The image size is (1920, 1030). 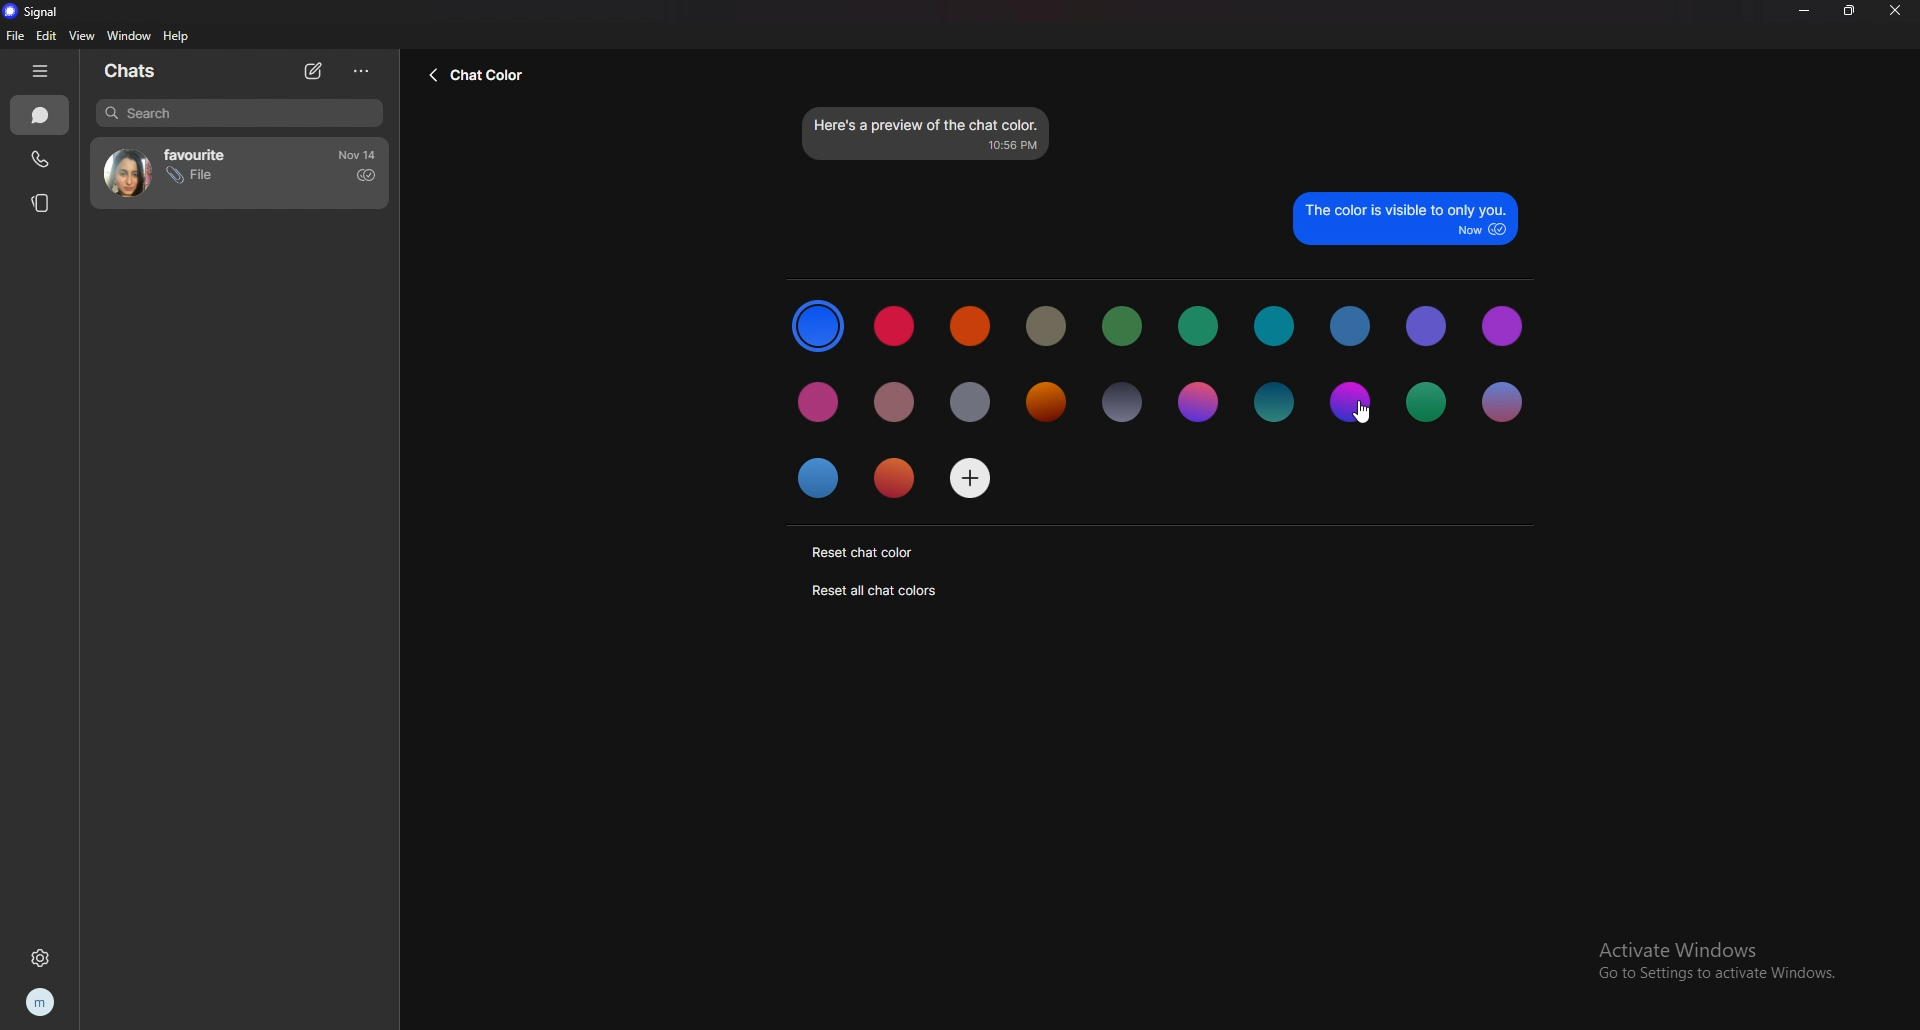 What do you see at coordinates (972, 403) in the screenshot?
I see `color` at bounding box center [972, 403].